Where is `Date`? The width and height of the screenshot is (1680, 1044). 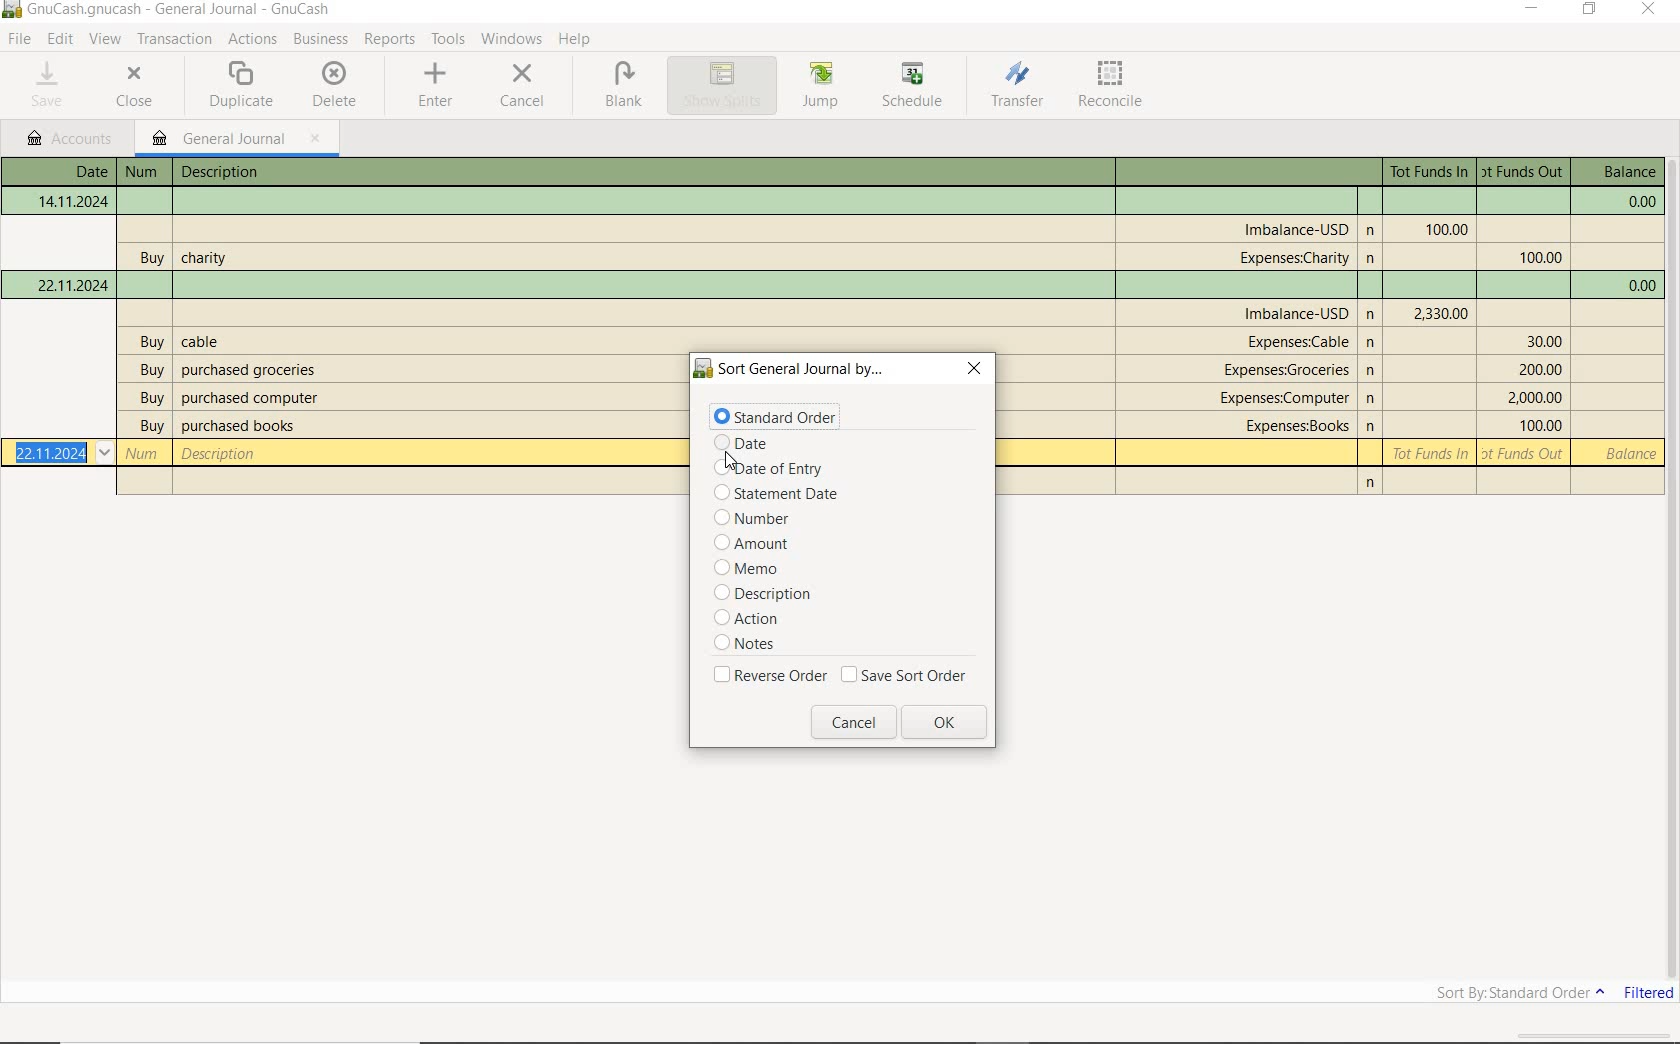
Date is located at coordinates (51, 453).